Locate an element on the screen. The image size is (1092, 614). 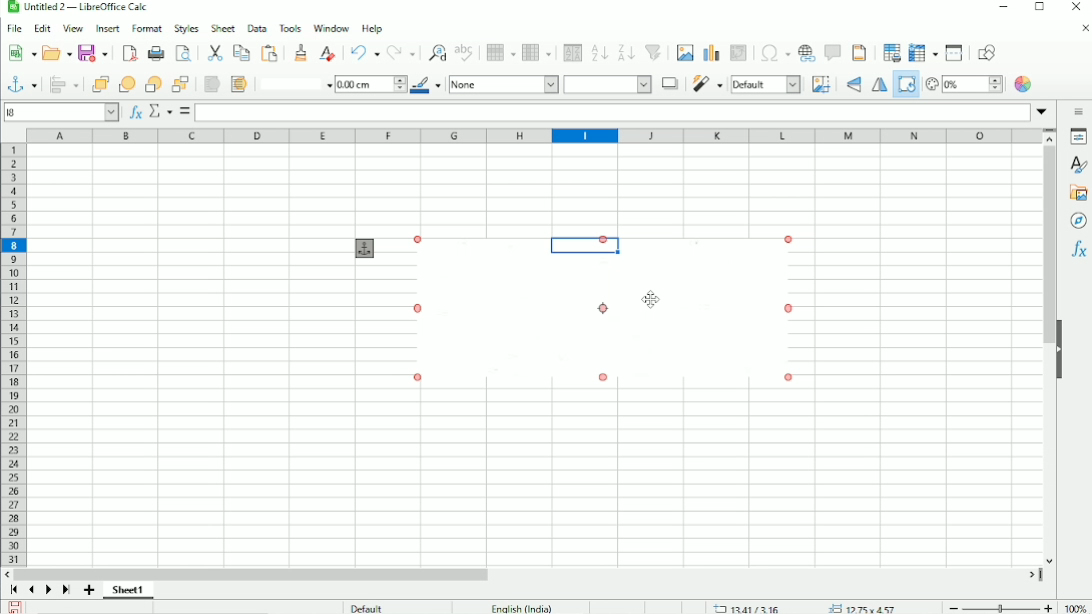
Styles is located at coordinates (185, 28).